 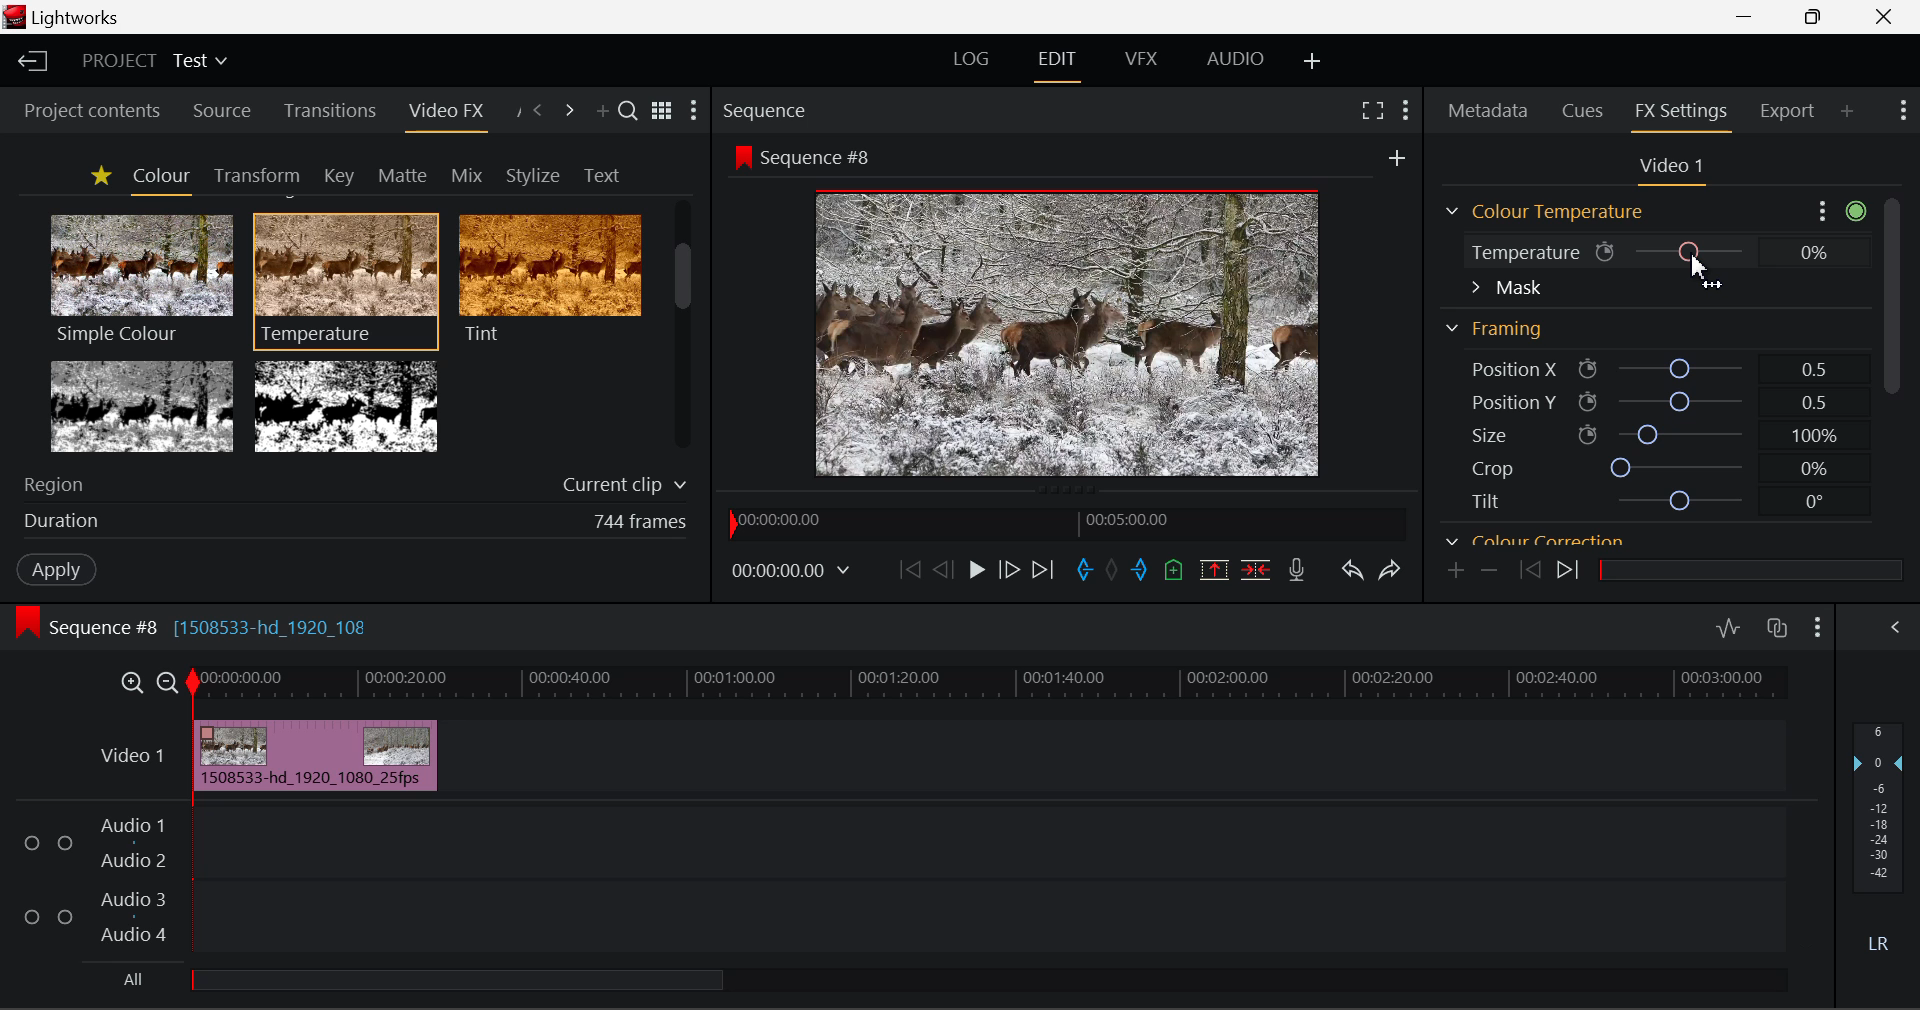 What do you see at coordinates (664, 112) in the screenshot?
I see `Toggle between title and list view` at bounding box center [664, 112].